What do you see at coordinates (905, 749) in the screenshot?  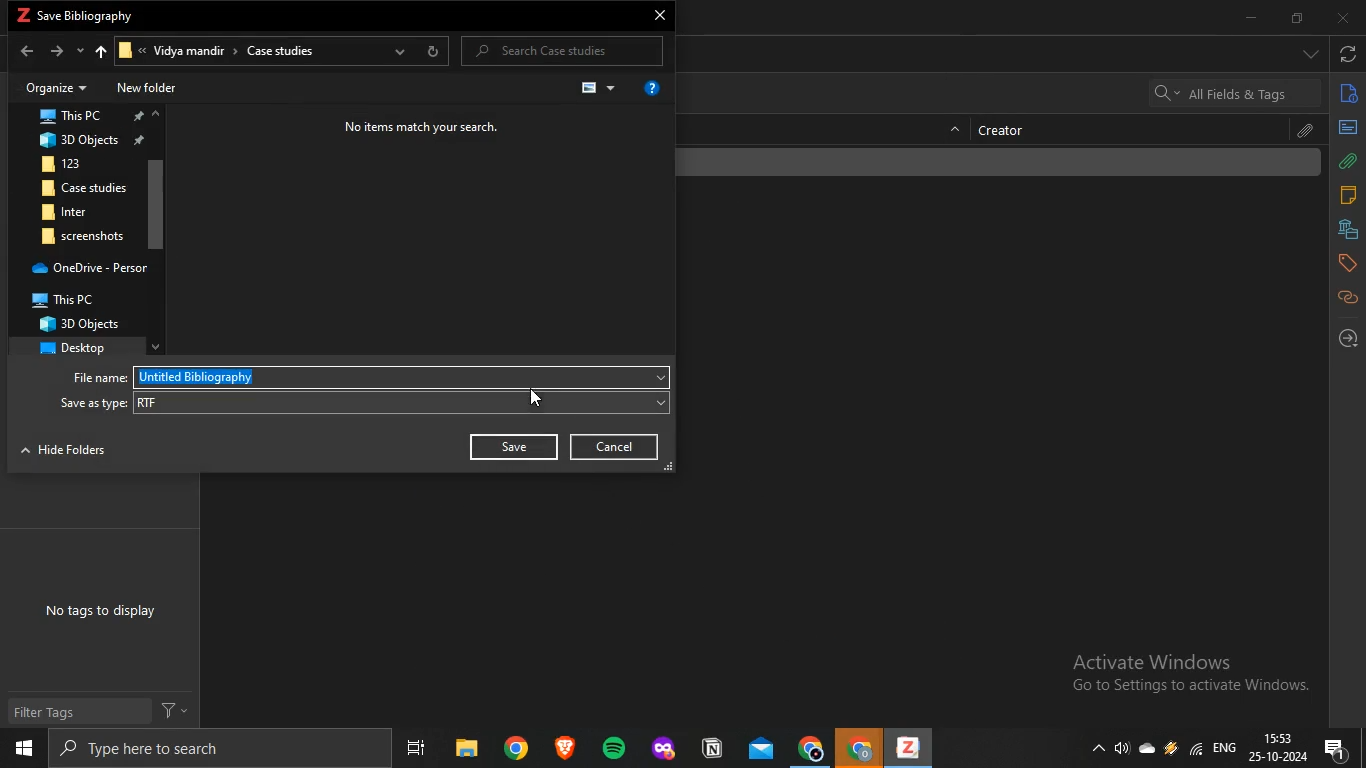 I see `zotero` at bounding box center [905, 749].